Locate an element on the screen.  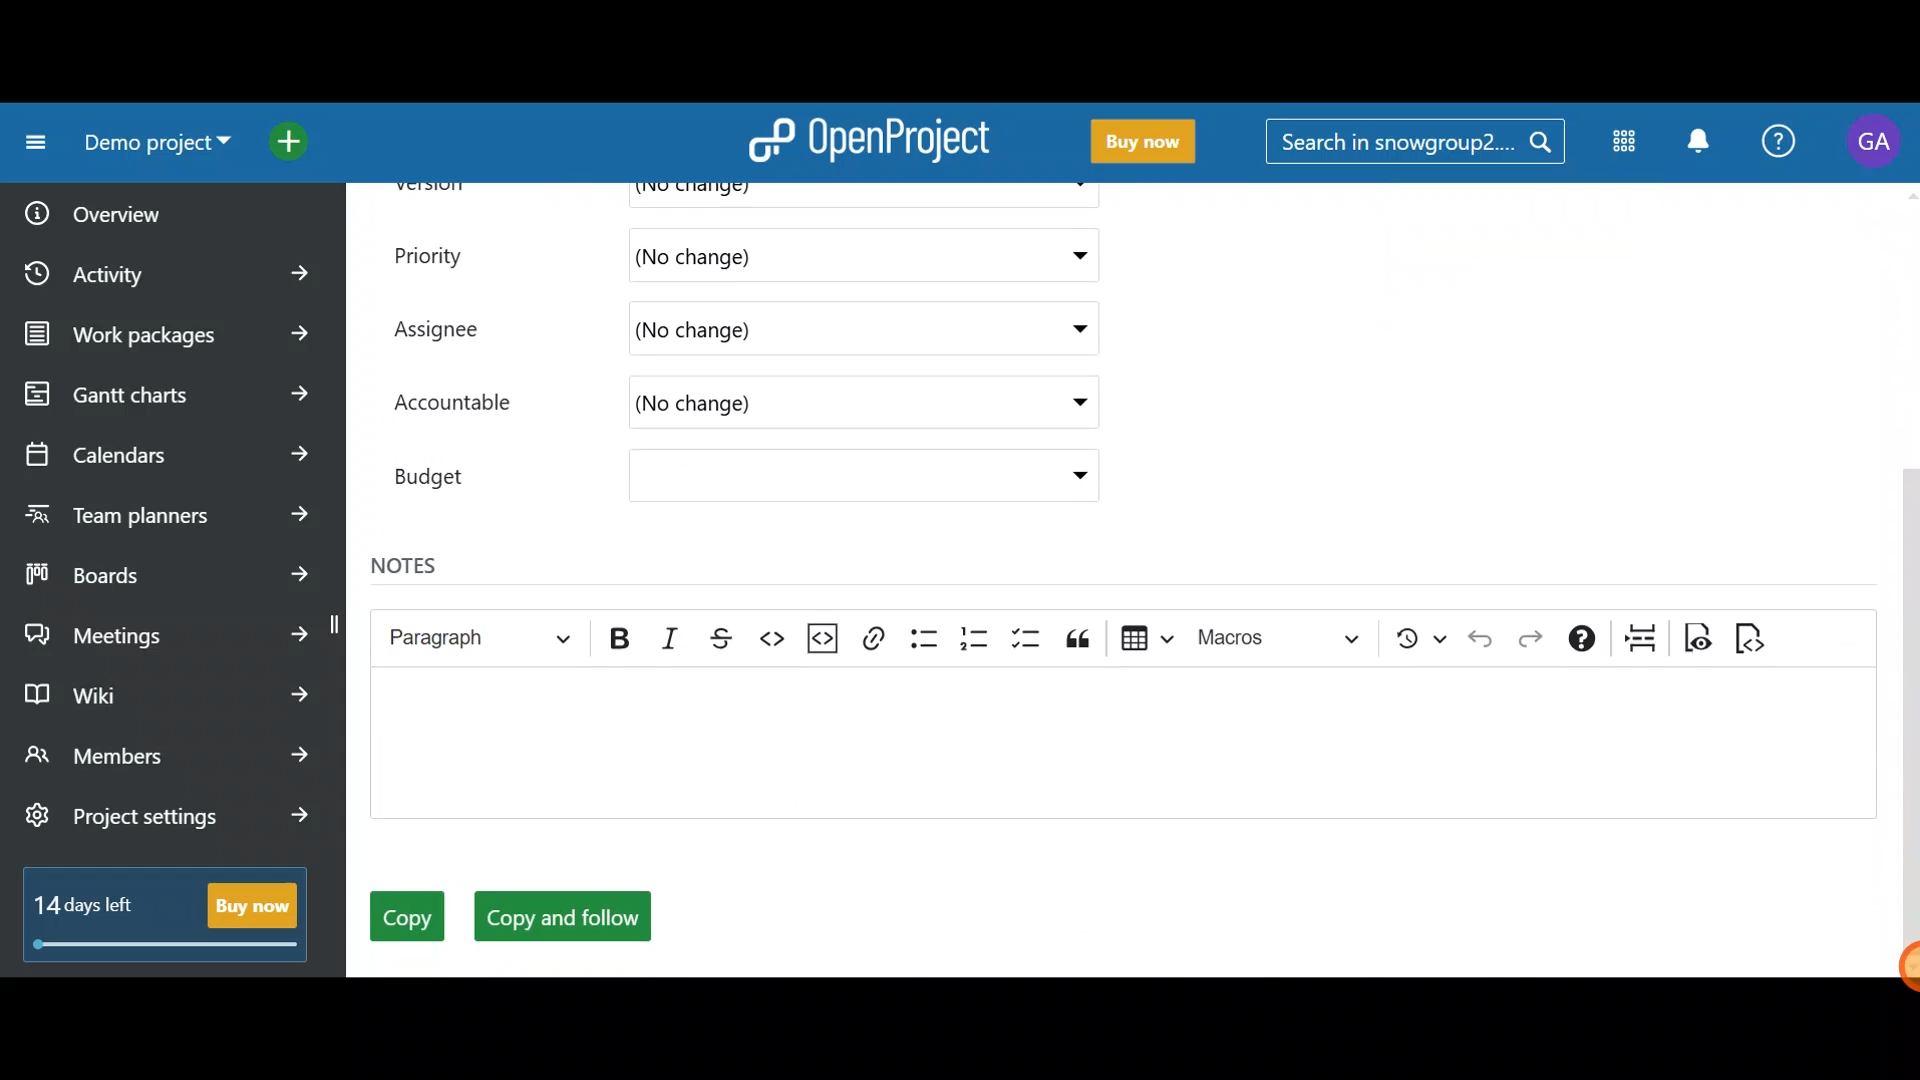
Page break is located at coordinates (1637, 643).